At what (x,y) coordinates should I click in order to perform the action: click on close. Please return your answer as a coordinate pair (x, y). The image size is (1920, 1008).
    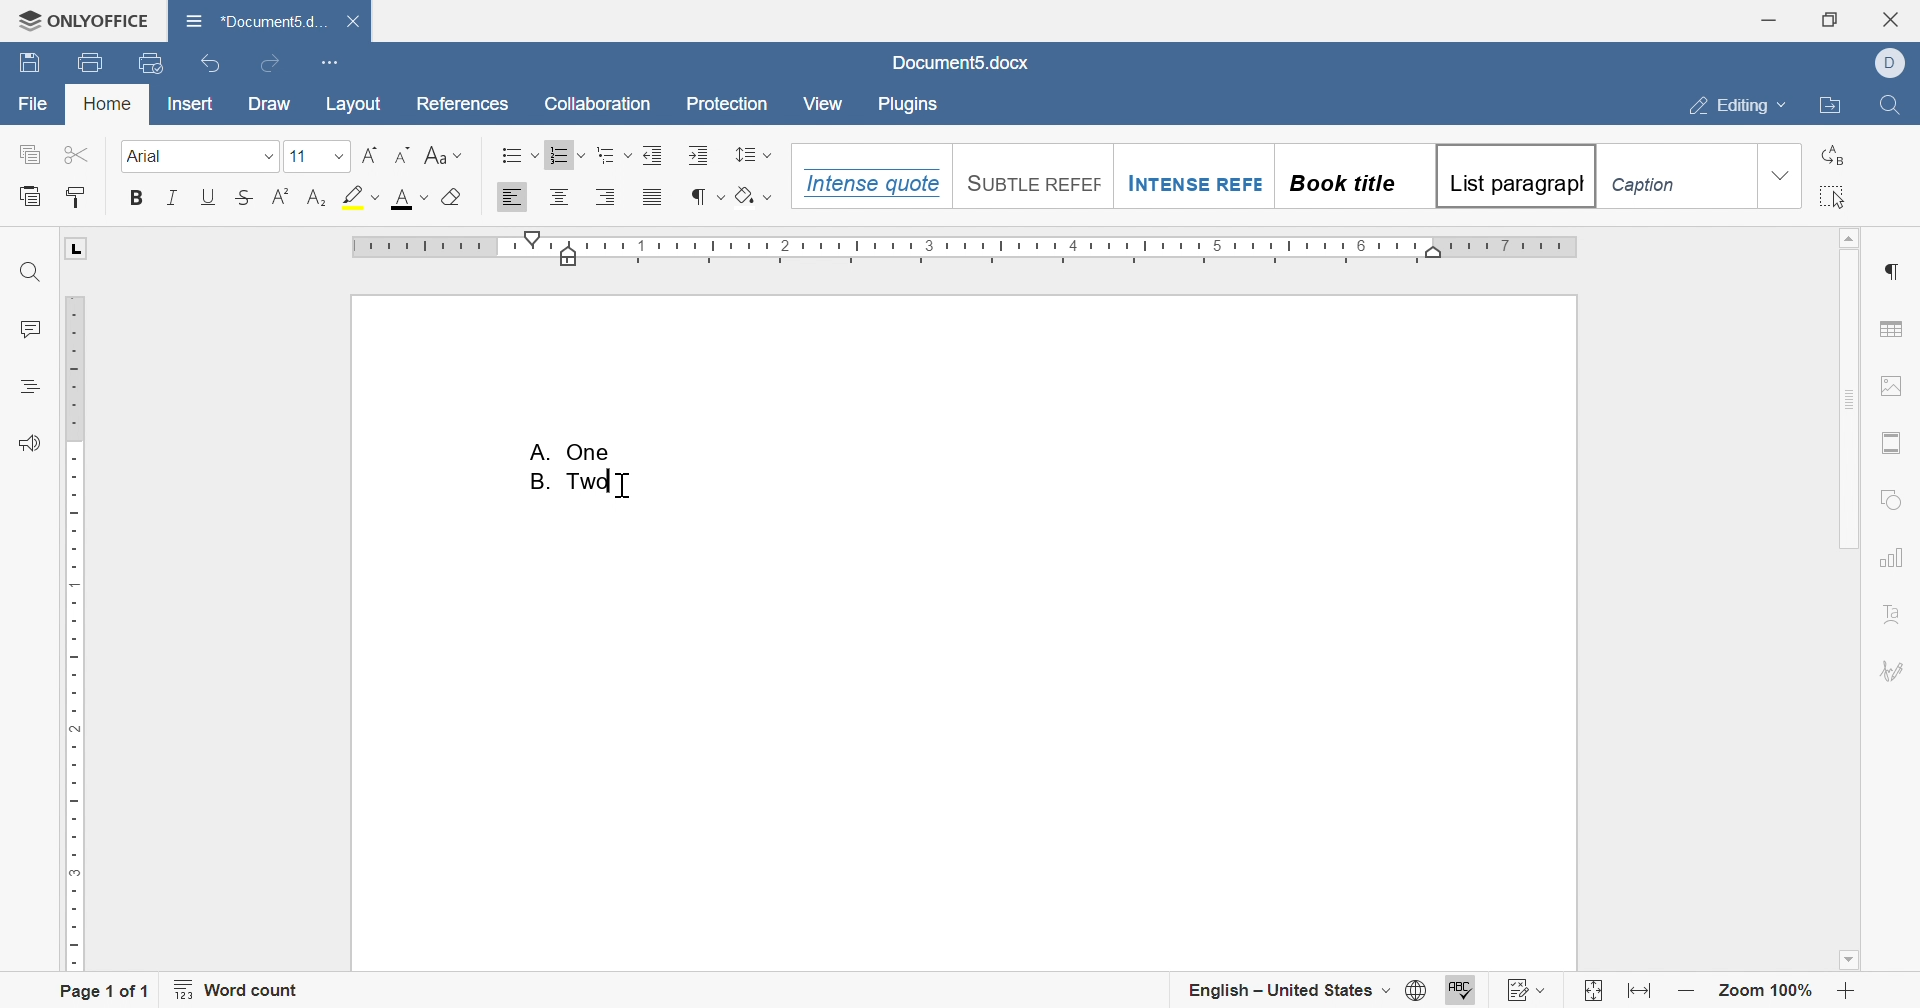
    Looking at the image, I should click on (1895, 20).